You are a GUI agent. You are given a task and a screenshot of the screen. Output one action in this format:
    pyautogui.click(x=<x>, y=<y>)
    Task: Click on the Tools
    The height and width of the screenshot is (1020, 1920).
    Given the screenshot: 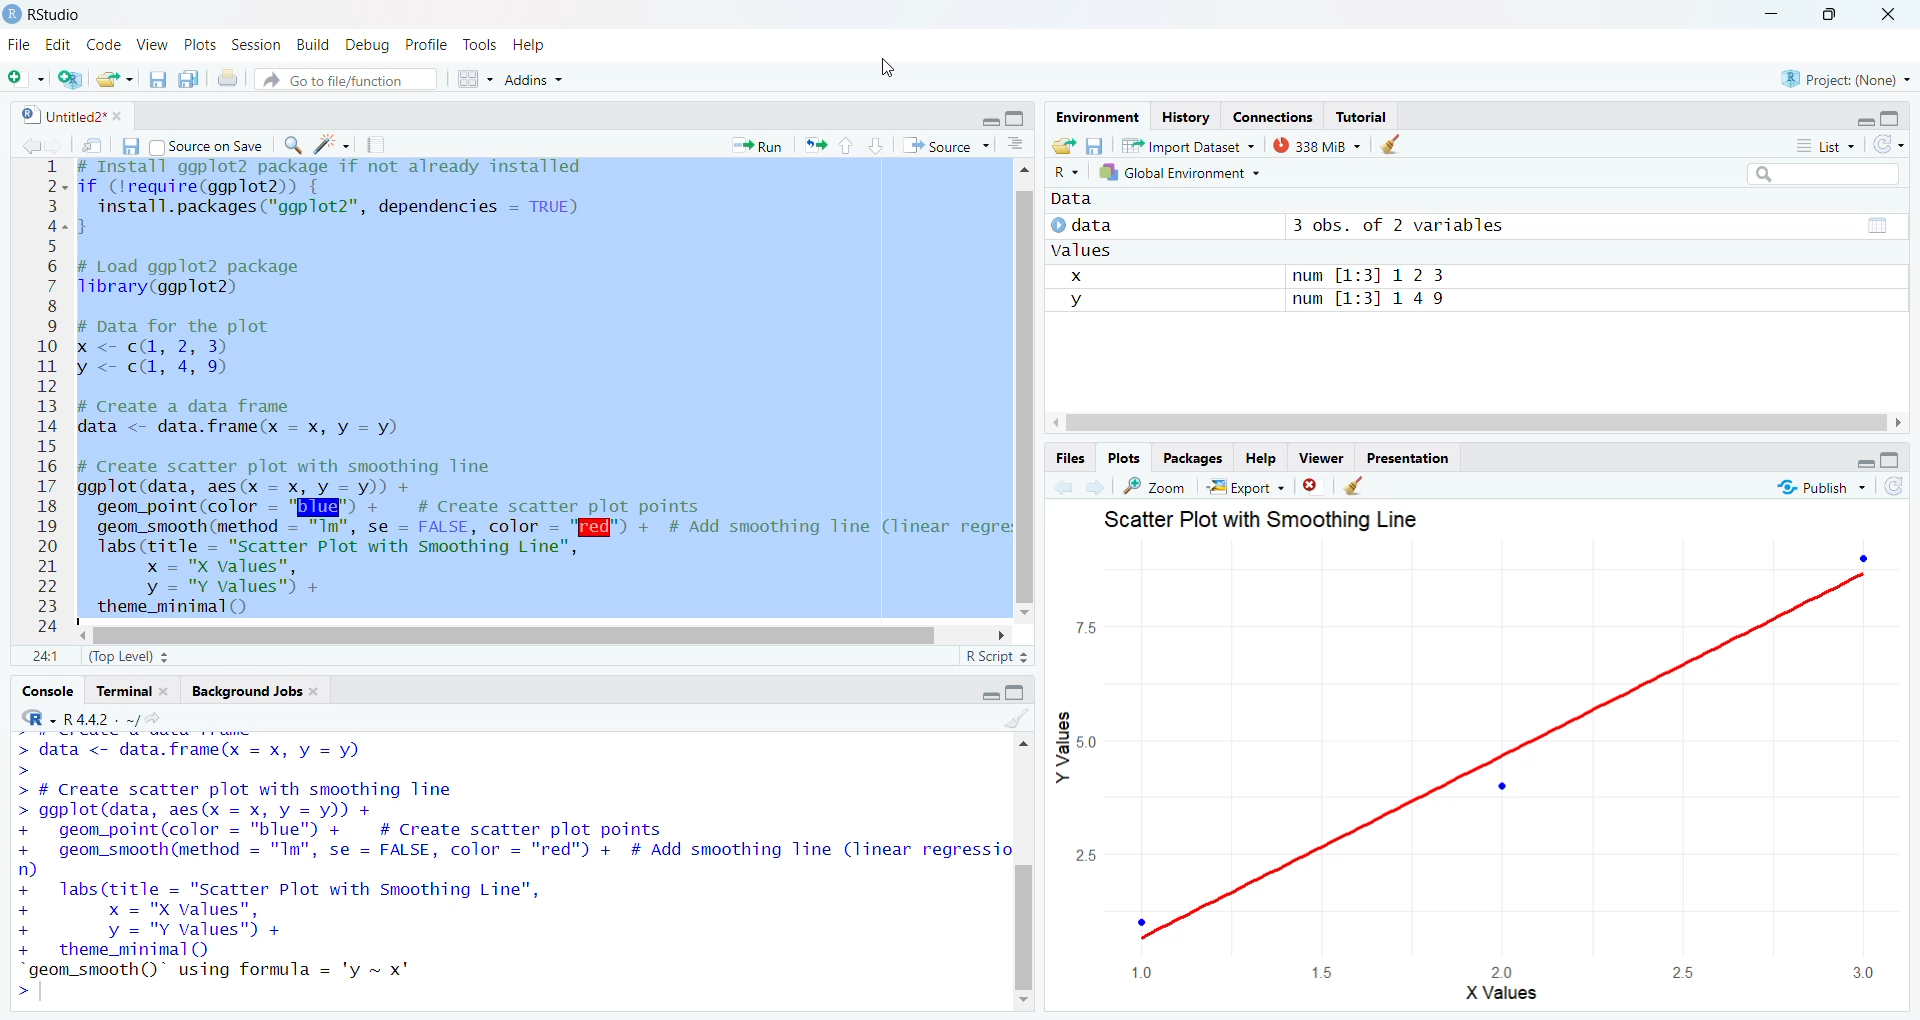 What is the action you would take?
    pyautogui.click(x=478, y=47)
    